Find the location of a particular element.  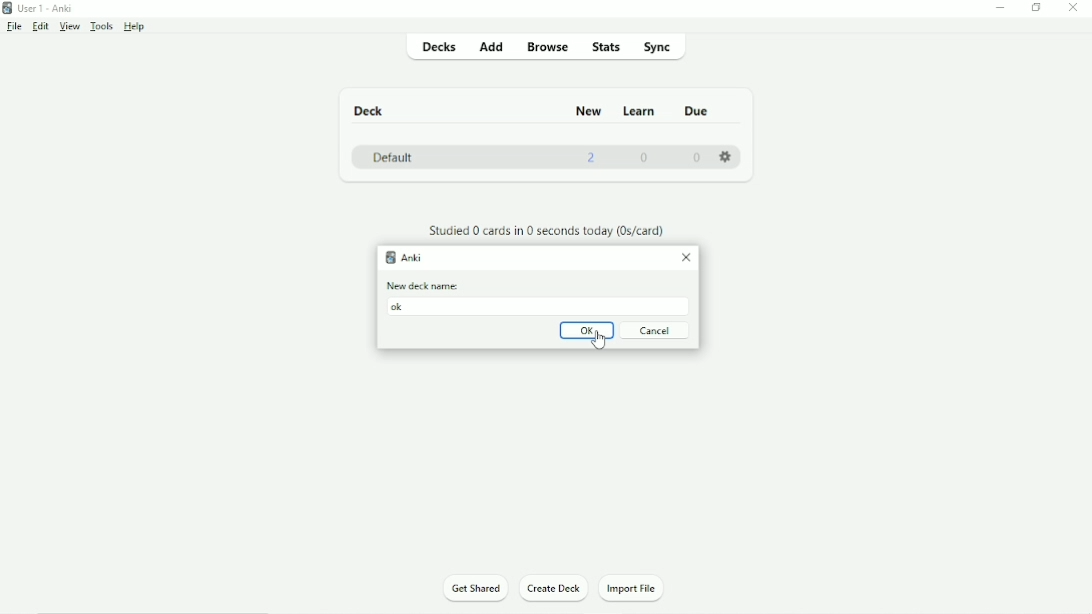

Learn is located at coordinates (641, 111).